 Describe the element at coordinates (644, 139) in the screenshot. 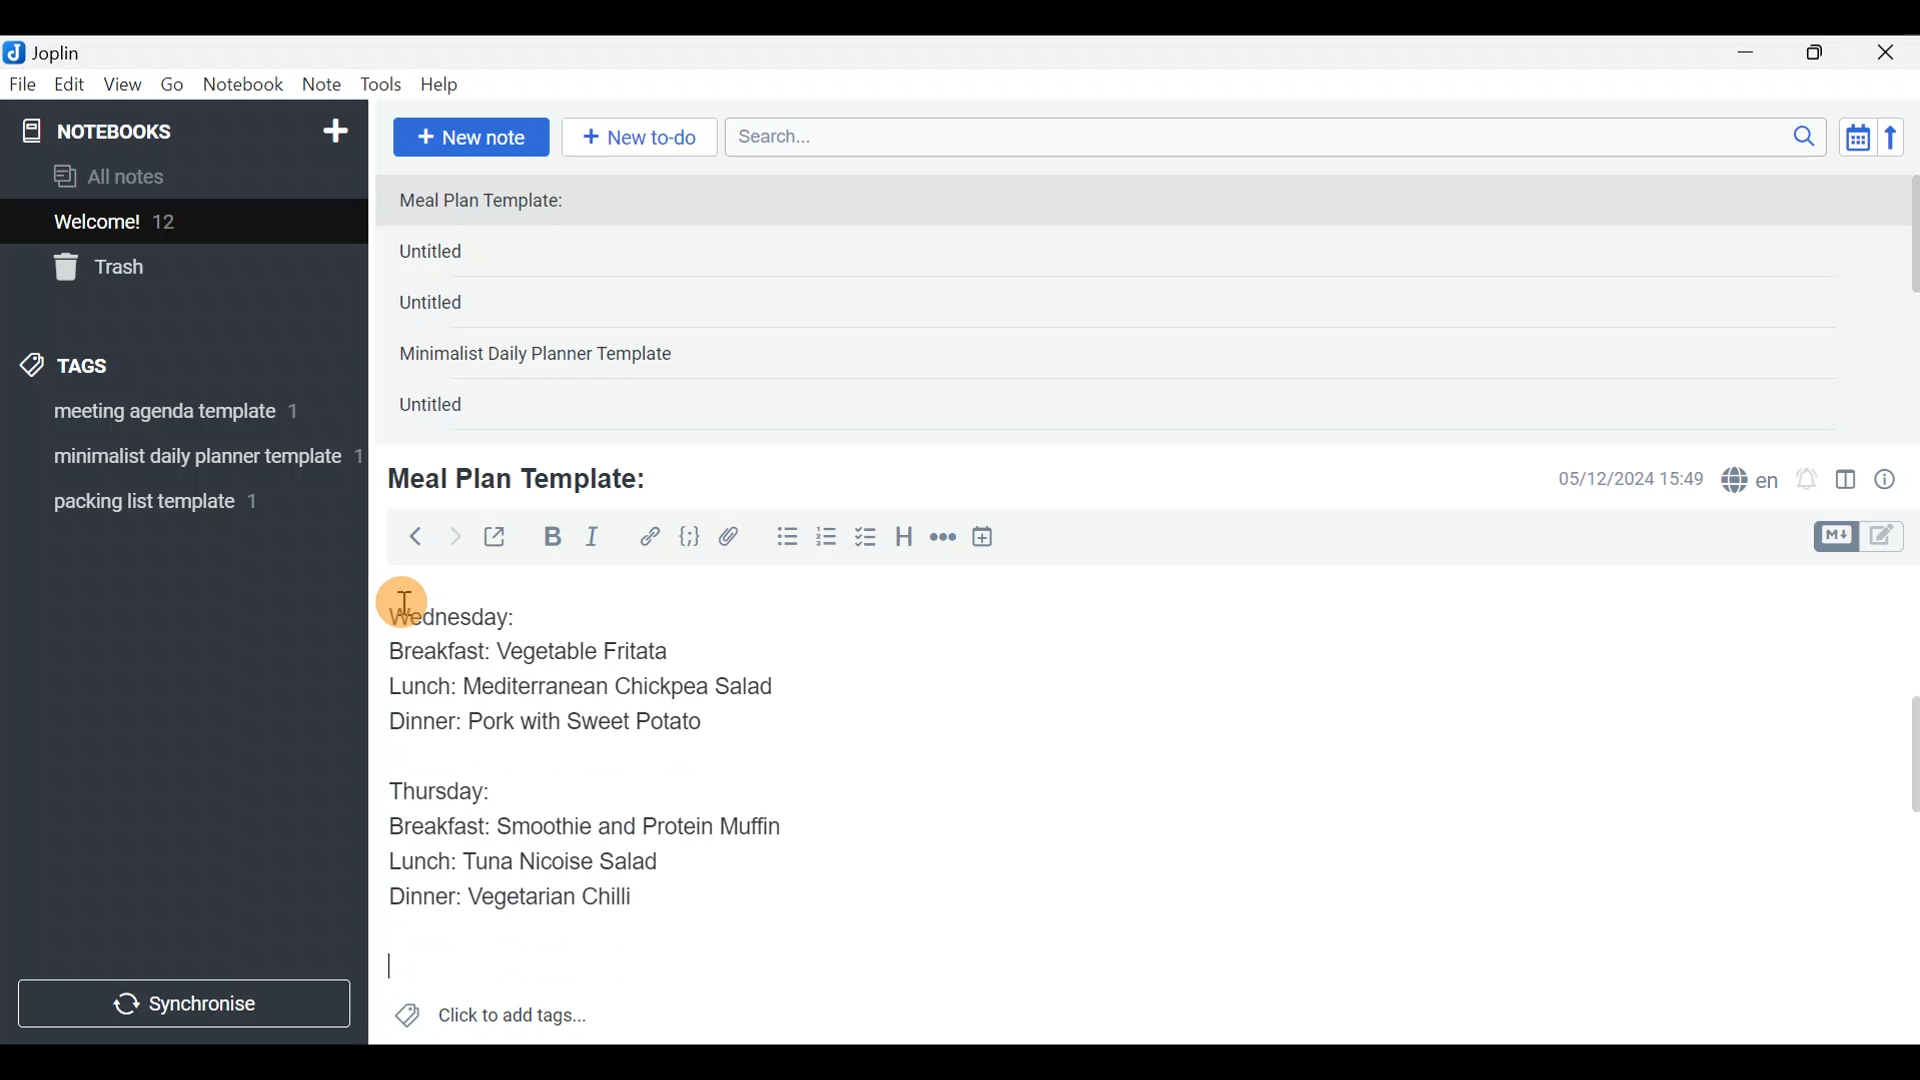

I see `New to-do` at that location.